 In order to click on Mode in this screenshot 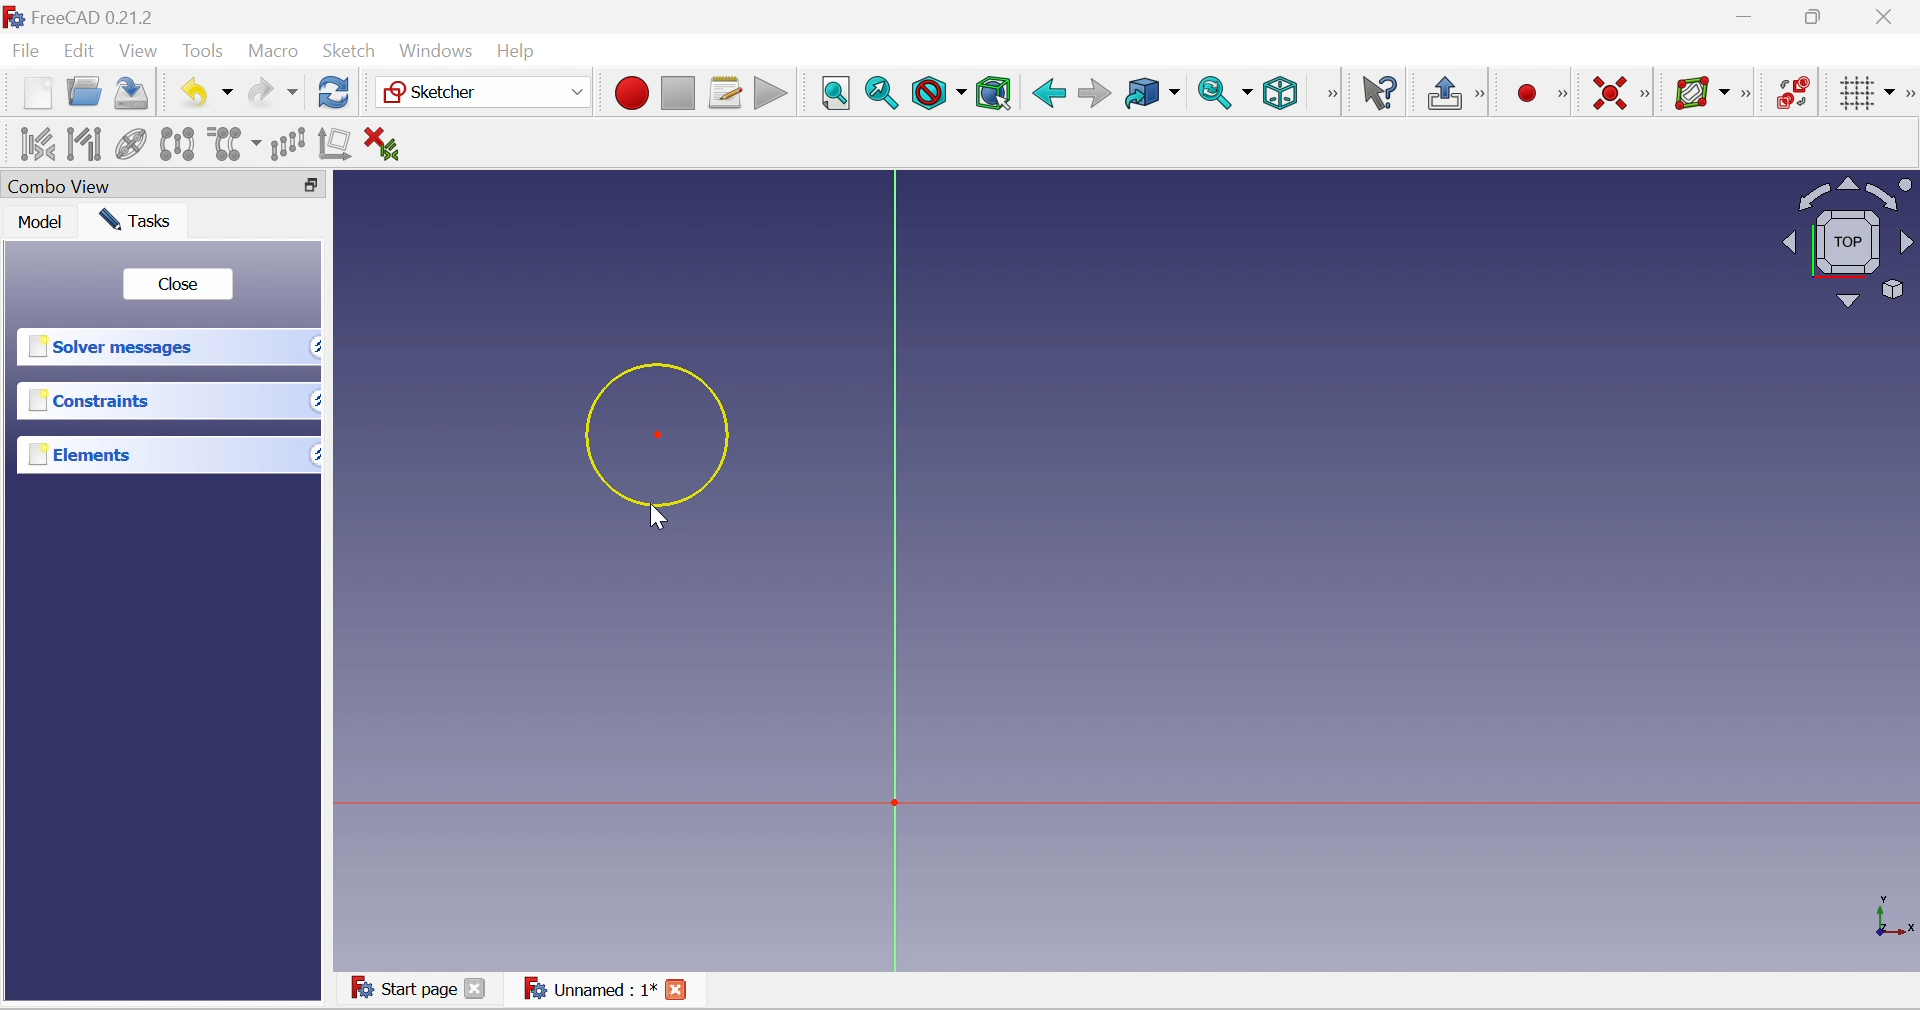, I will do `click(39, 222)`.